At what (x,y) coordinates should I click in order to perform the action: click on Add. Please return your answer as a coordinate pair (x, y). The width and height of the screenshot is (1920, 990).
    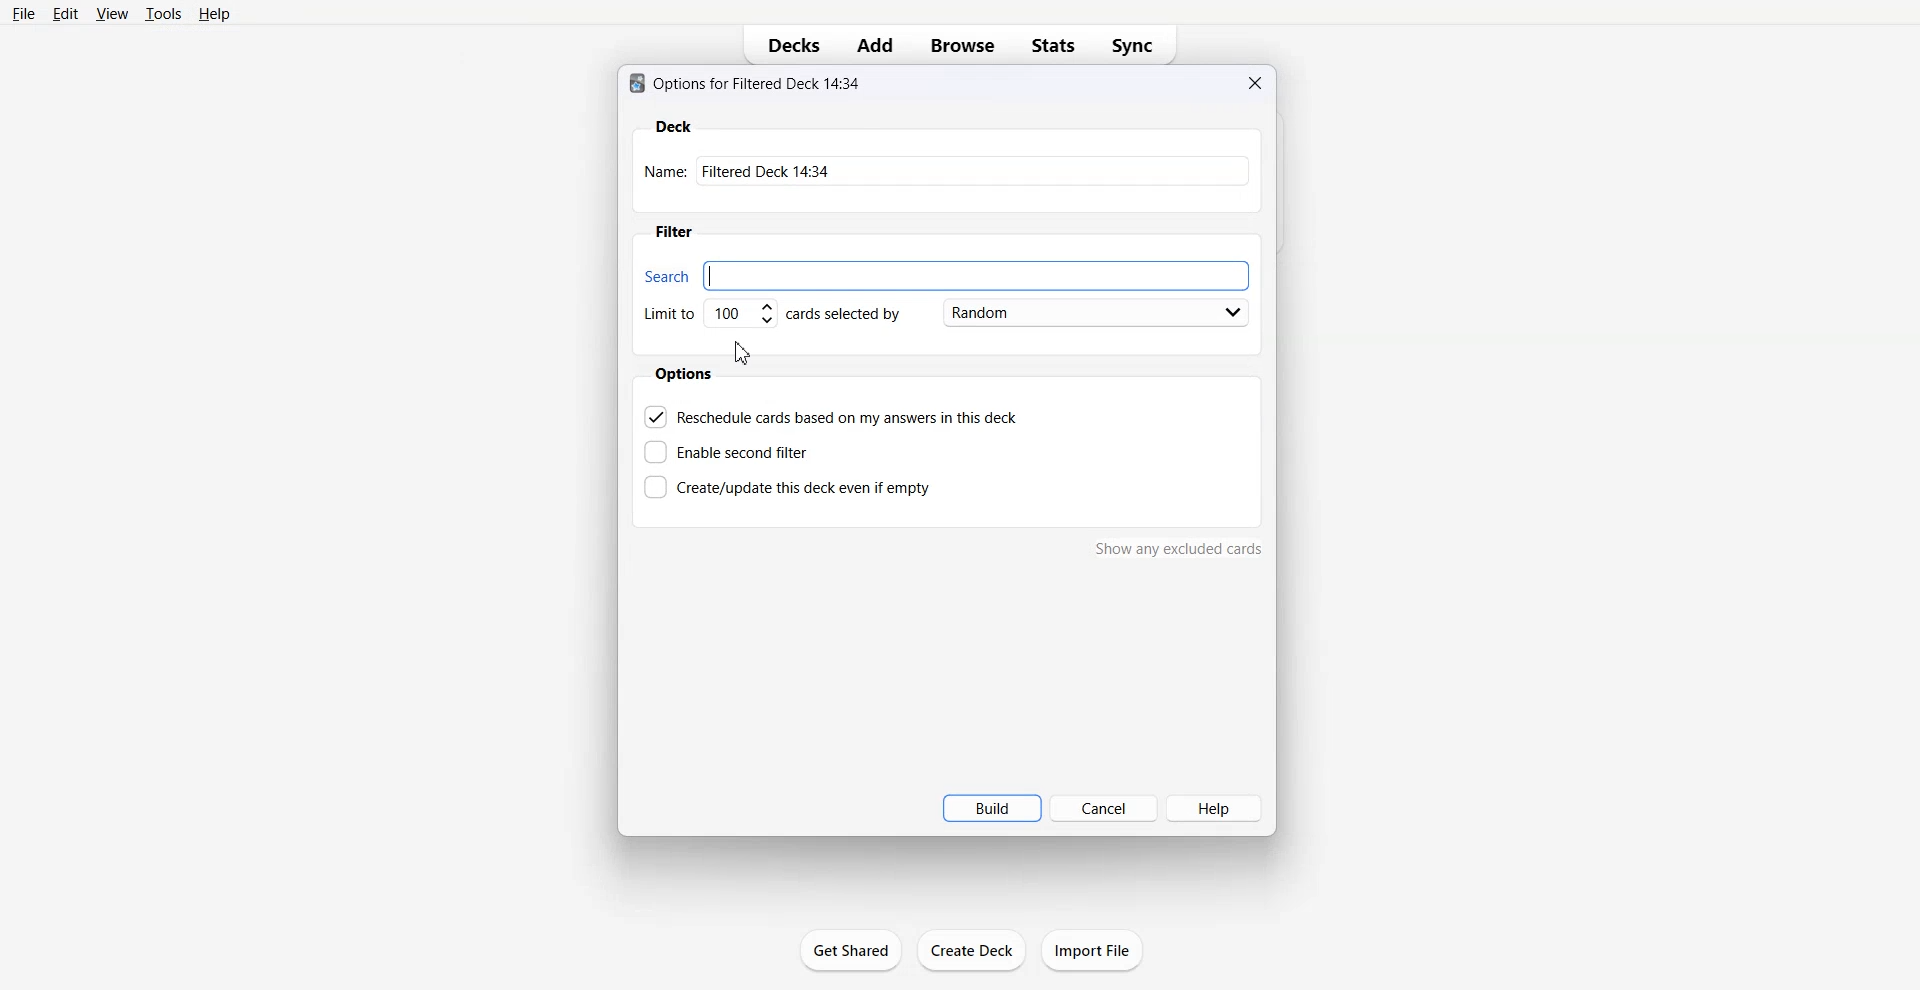
    Looking at the image, I should click on (875, 46).